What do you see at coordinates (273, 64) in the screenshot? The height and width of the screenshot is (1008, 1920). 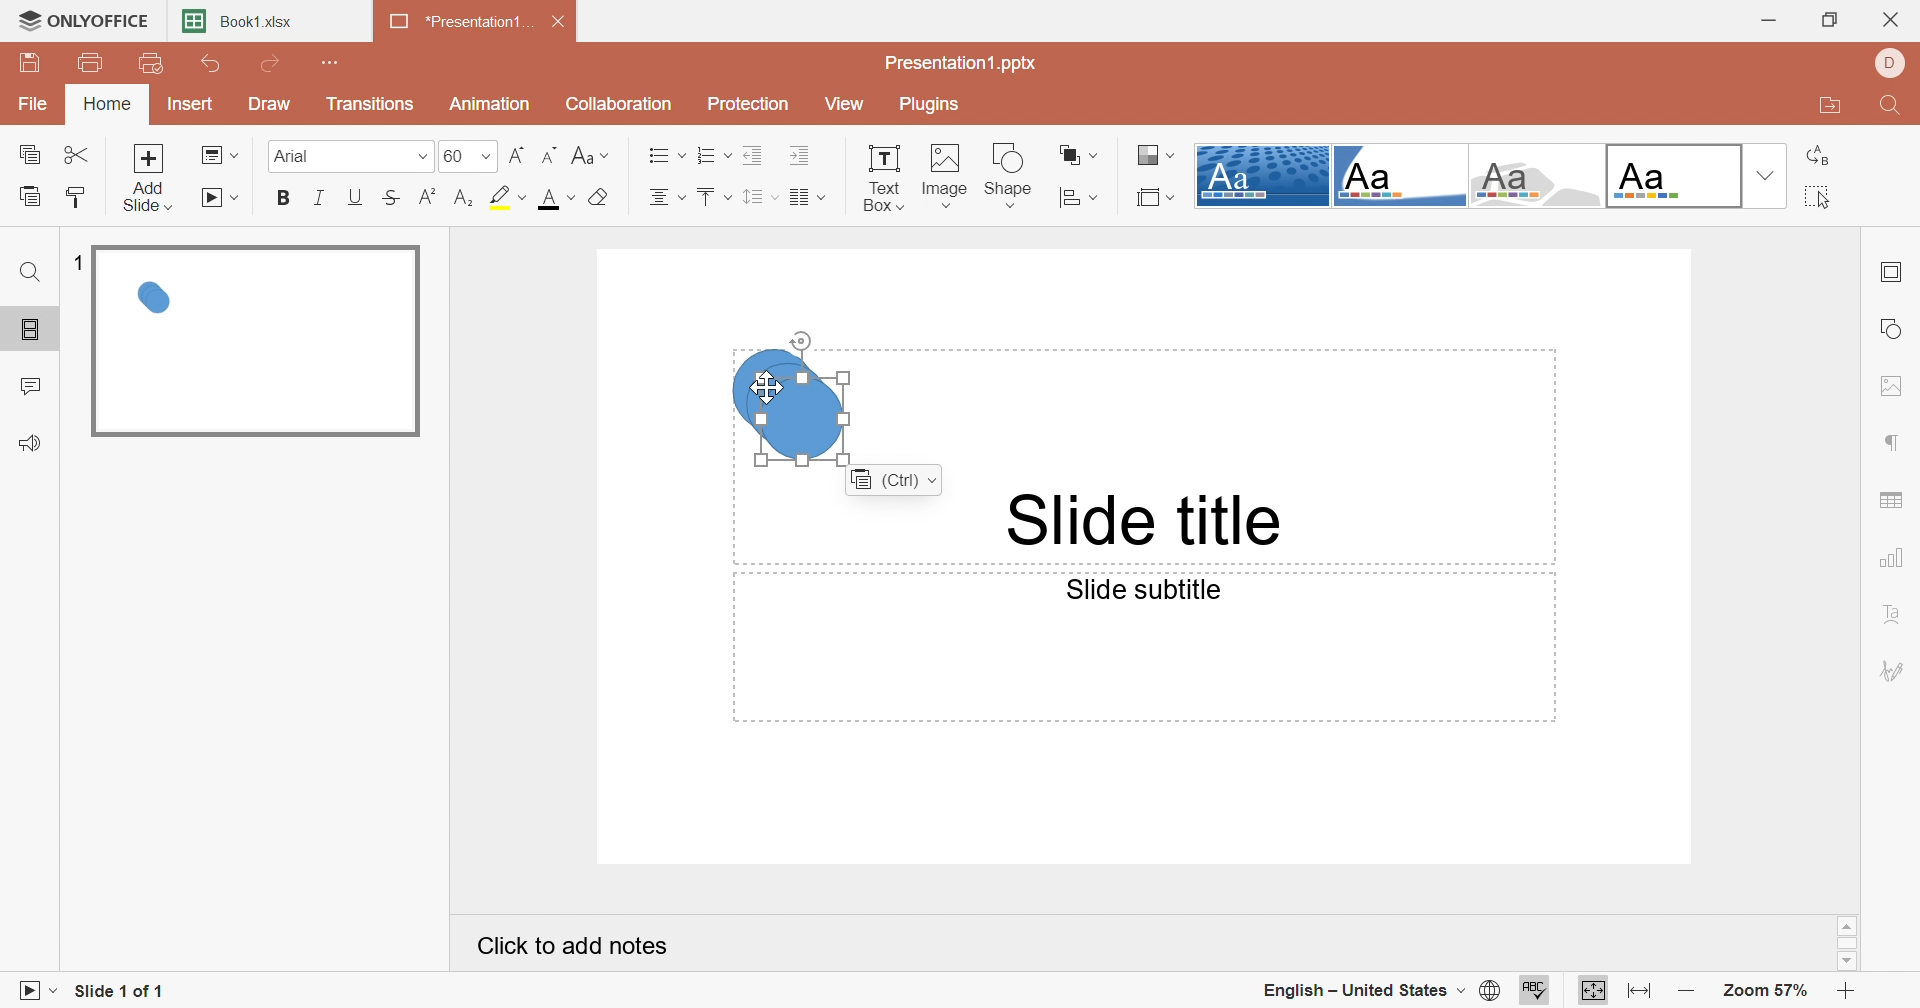 I see `Redo` at bounding box center [273, 64].